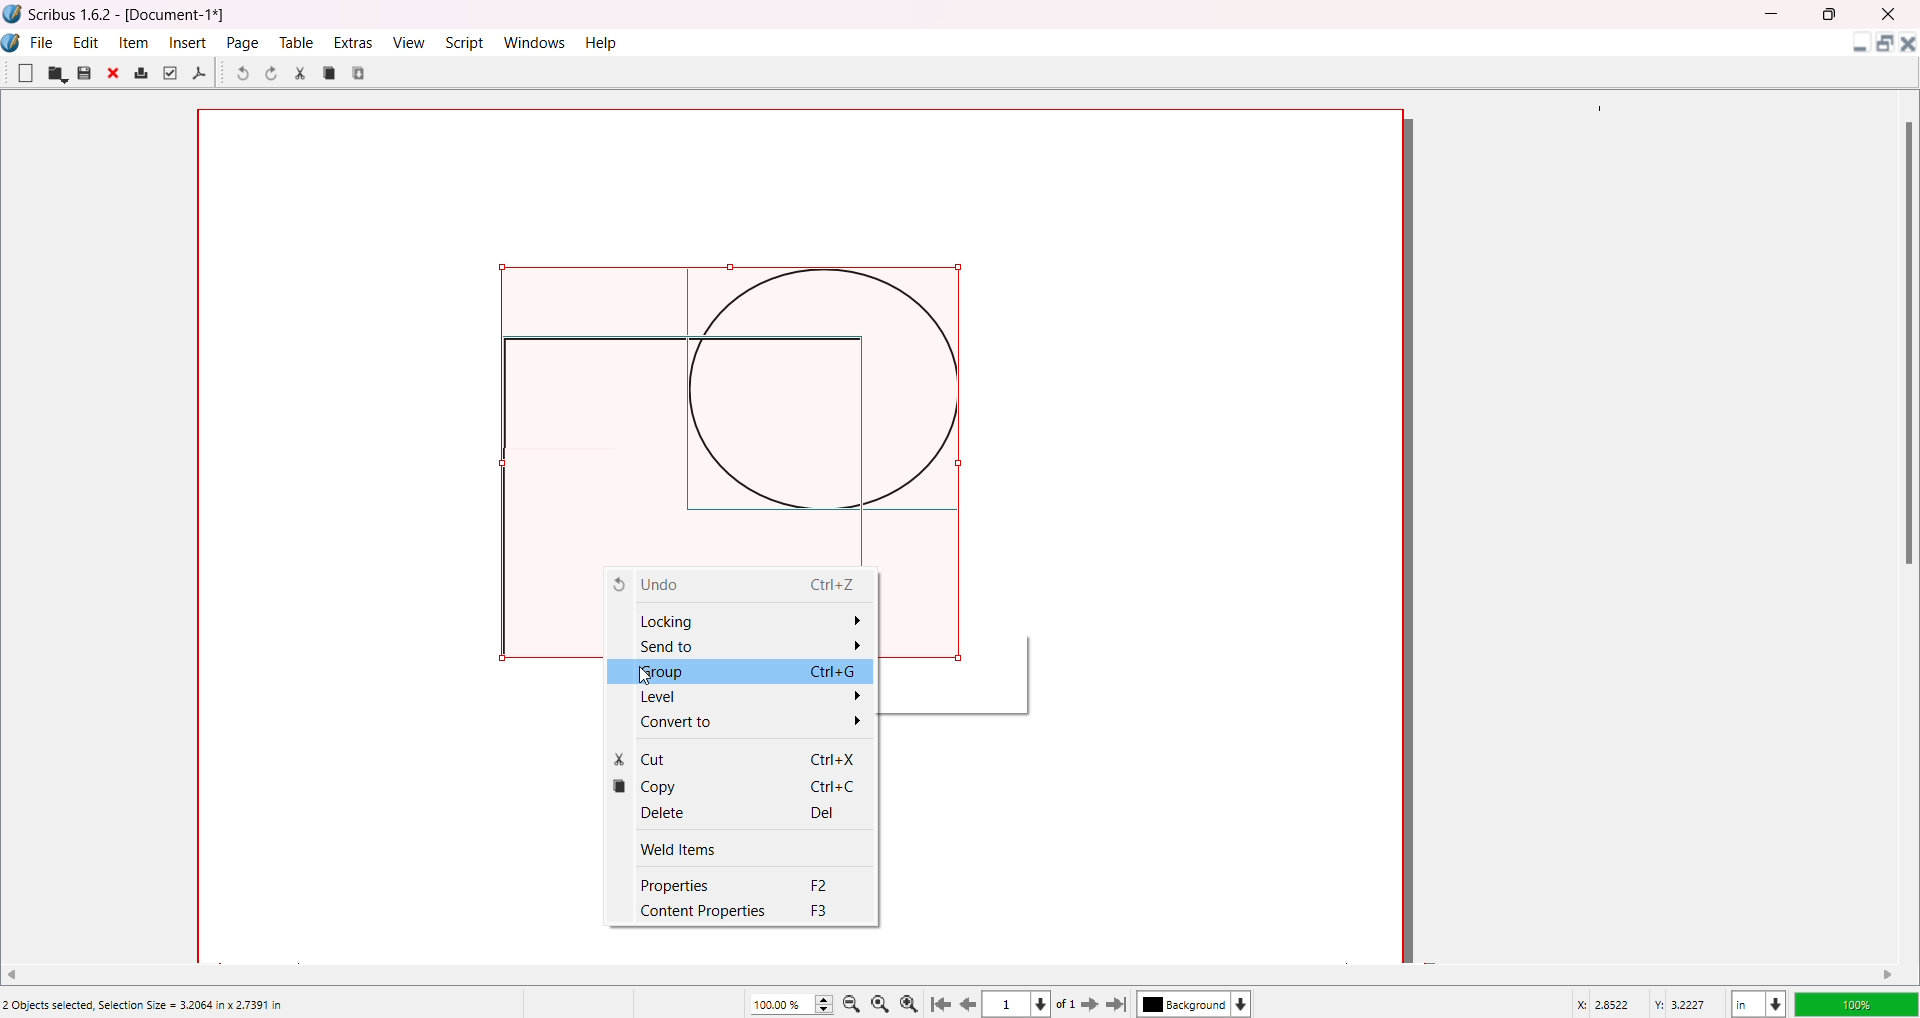 The image size is (1920, 1018). What do you see at coordinates (739, 789) in the screenshot?
I see `Copy` at bounding box center [739, 789].